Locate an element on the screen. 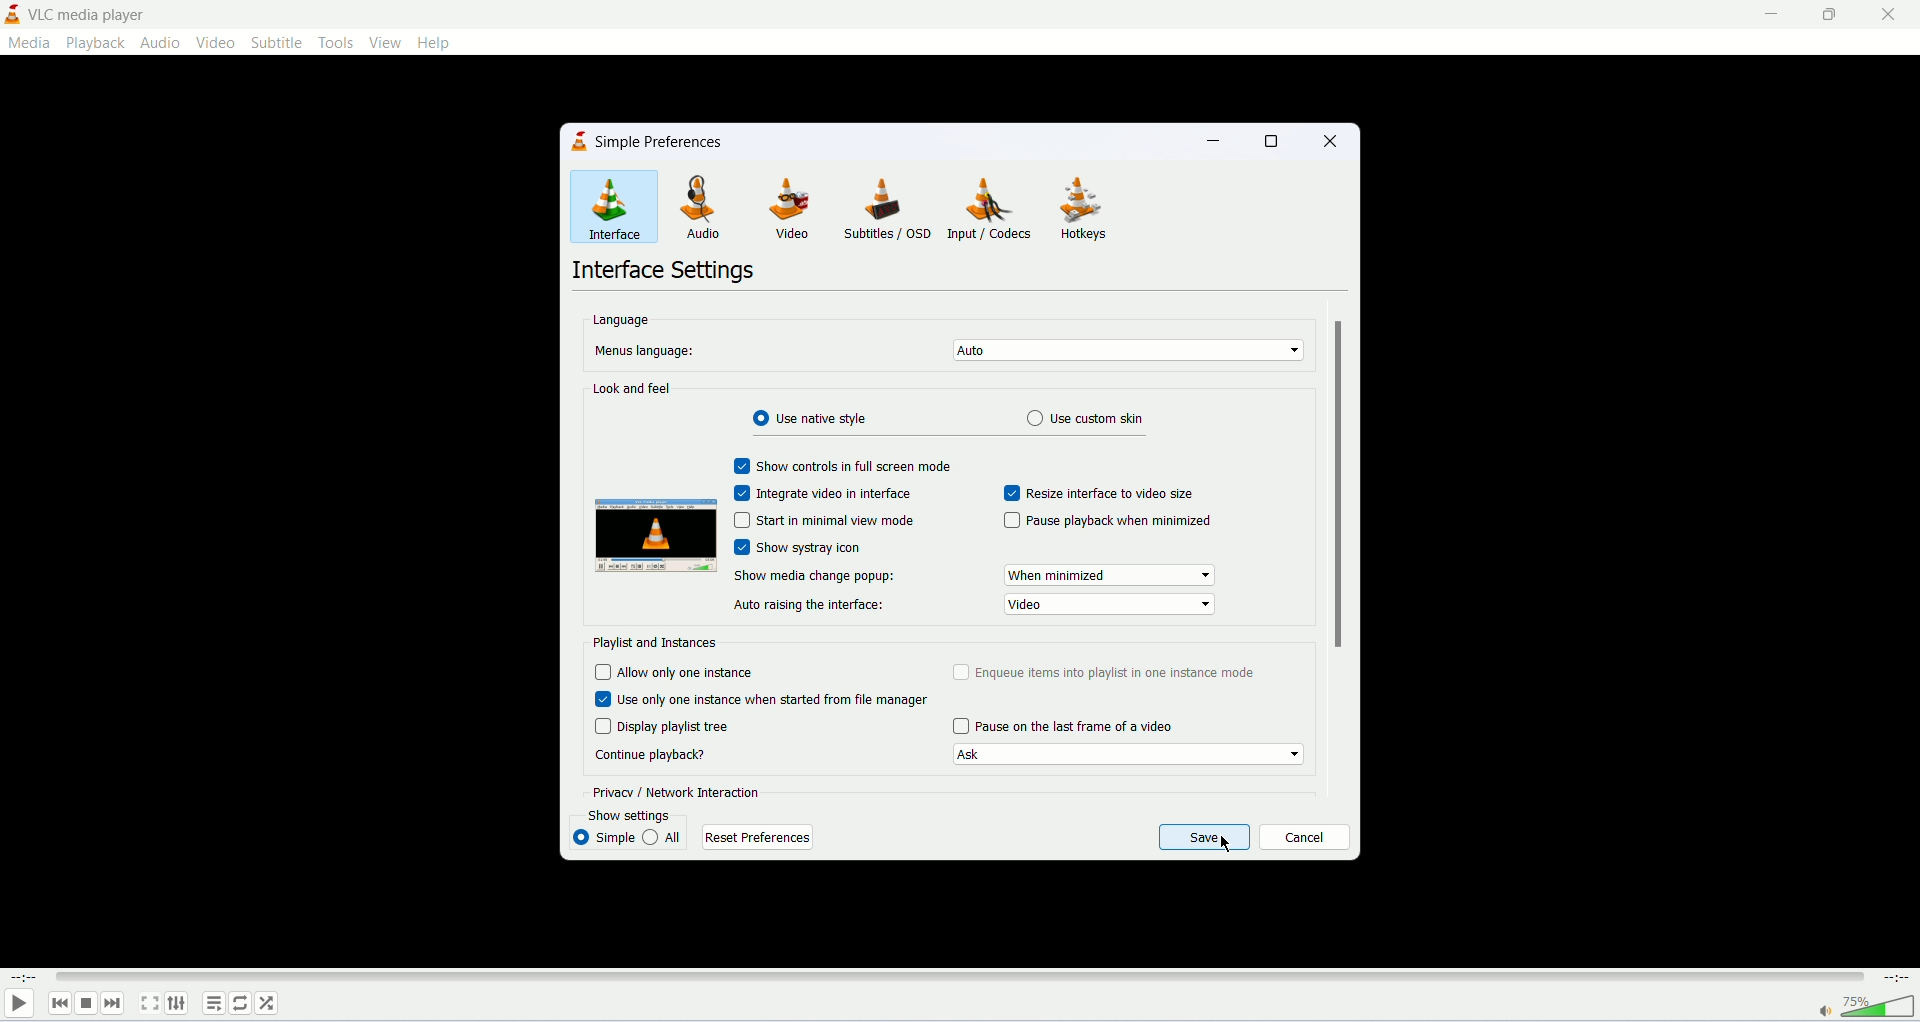 The height and width of the screenshot is (1022, 1920). video is located at coordinates (786, 208).